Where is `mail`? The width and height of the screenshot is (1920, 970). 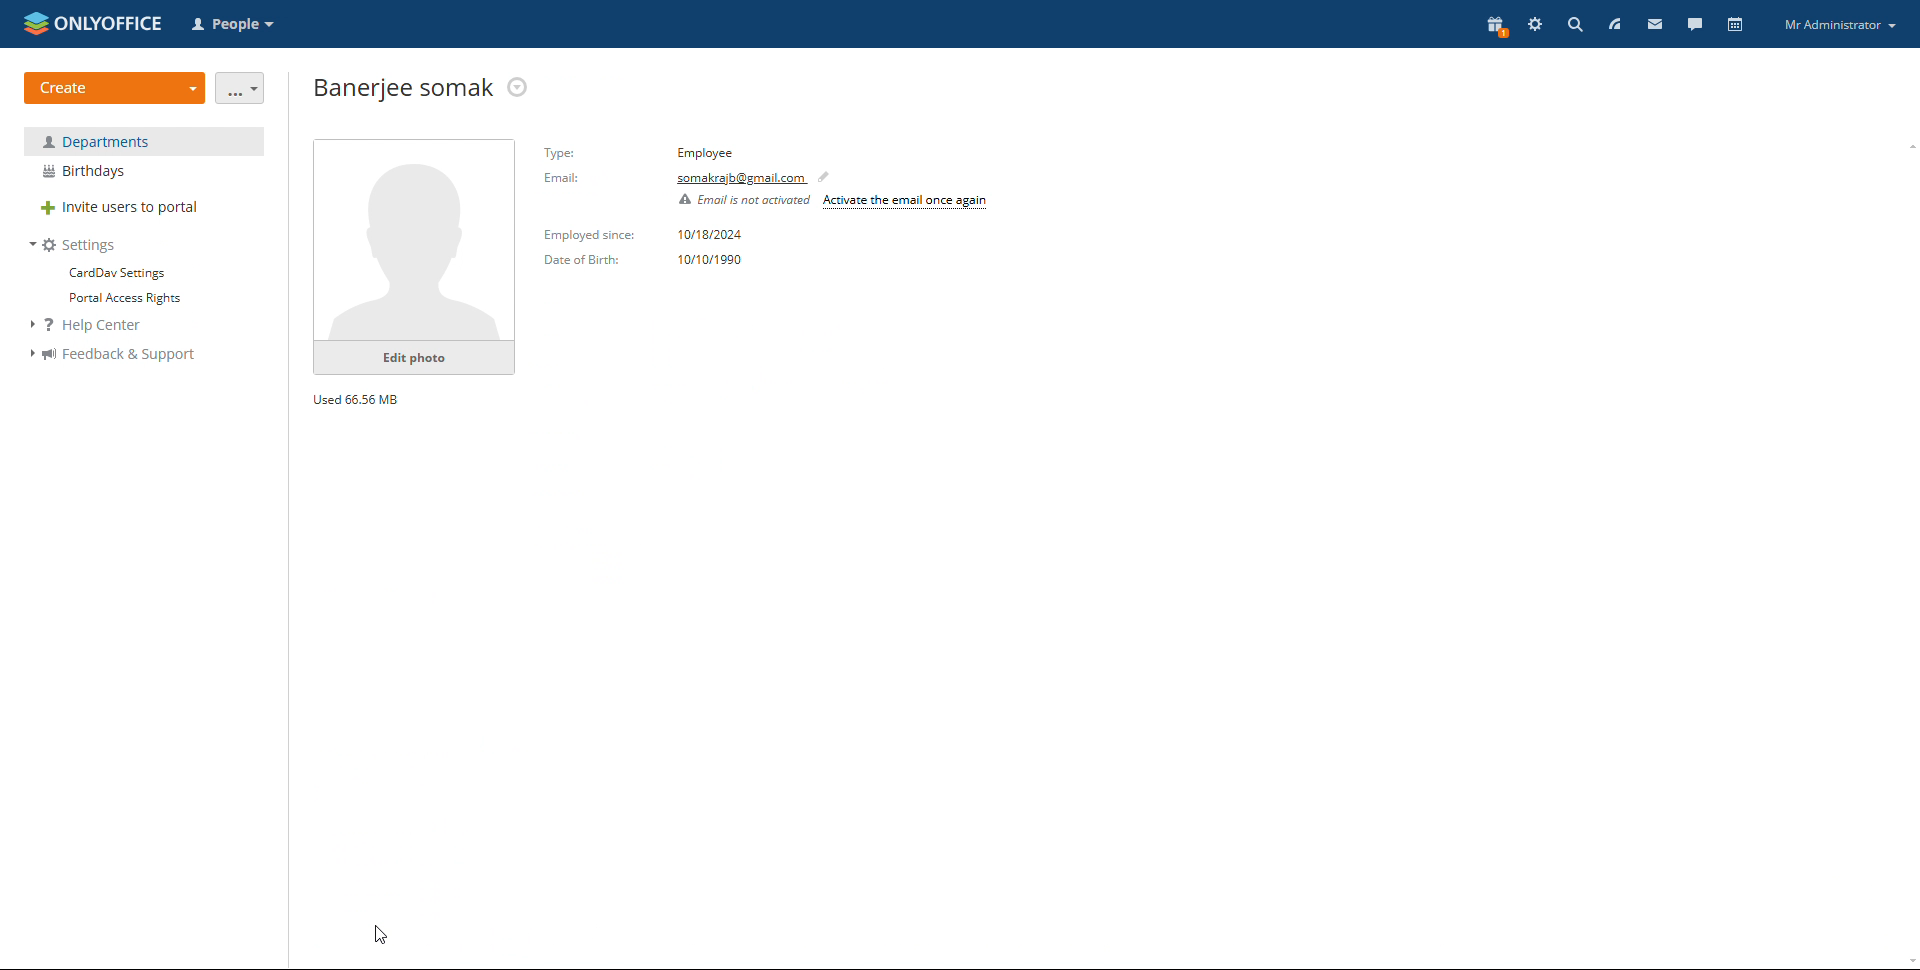
mail is located at coordinates (1653, 24).